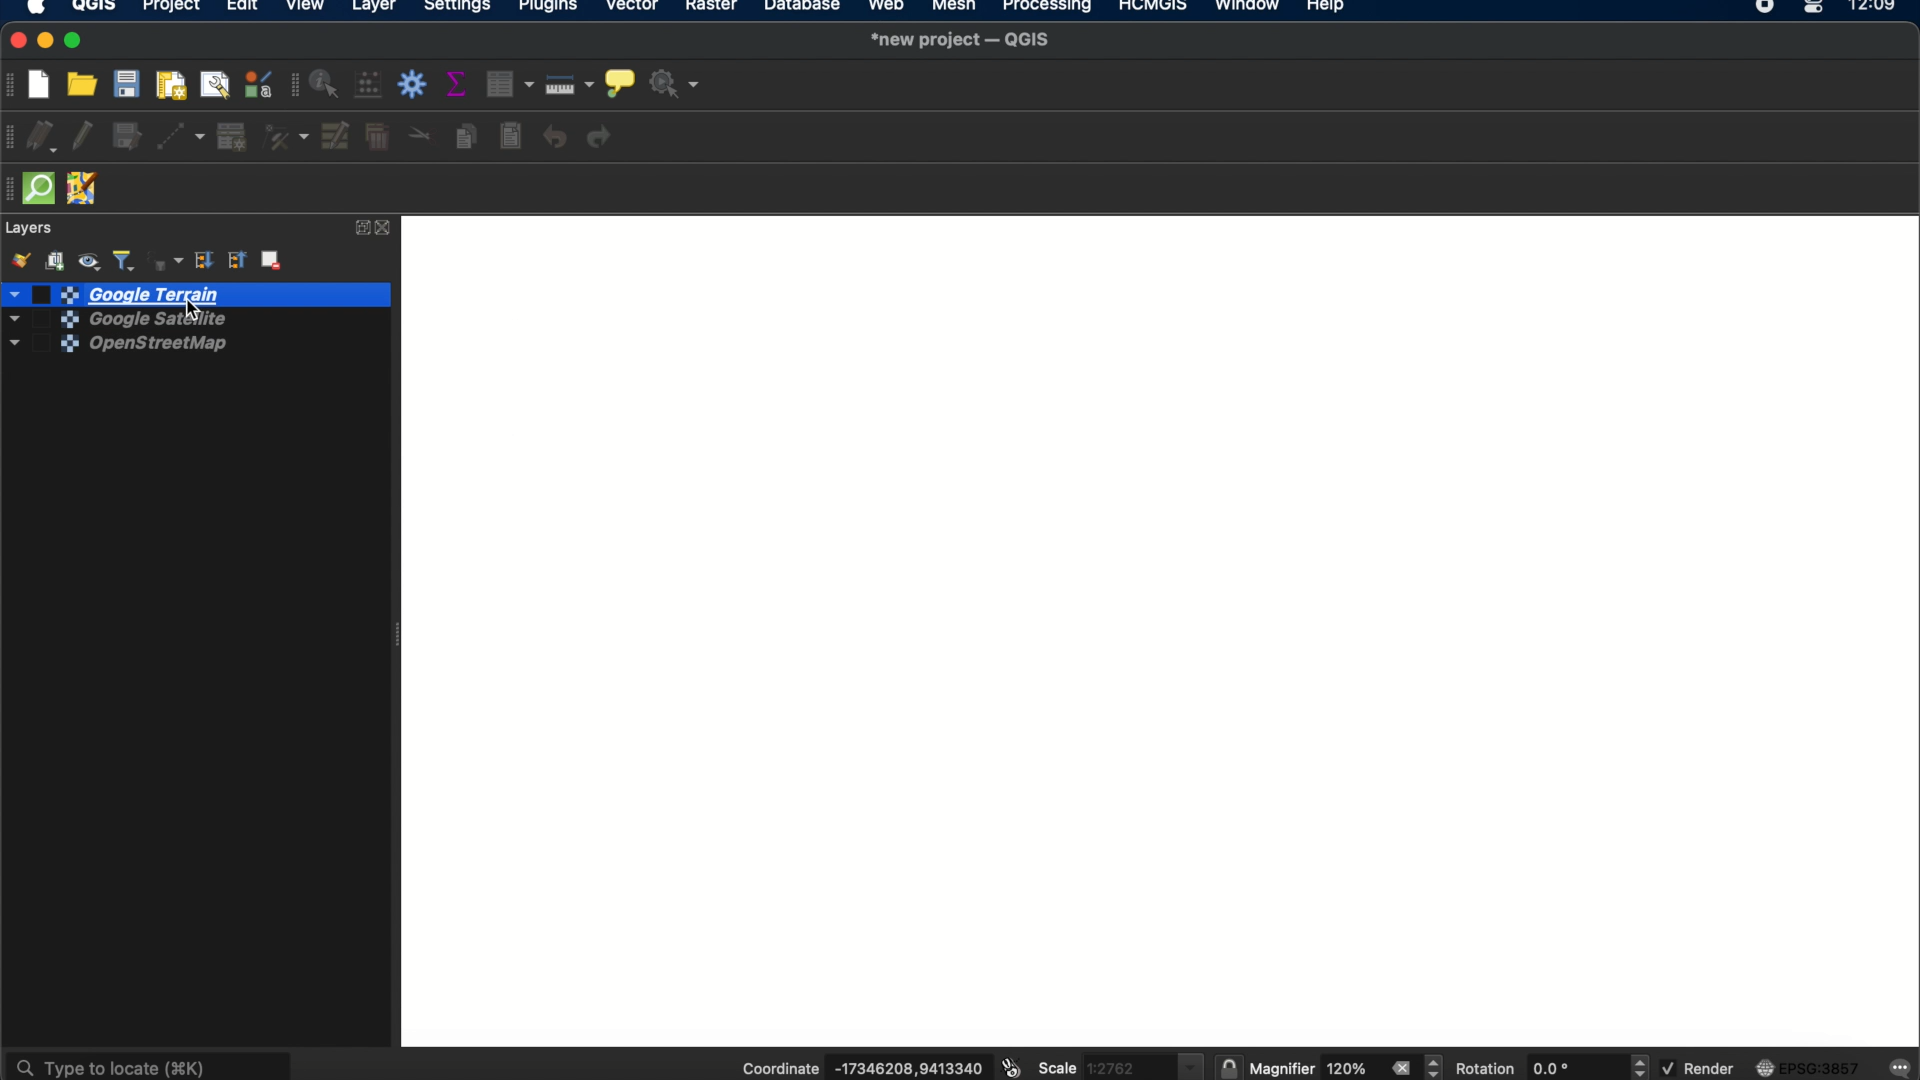 The height and width of the screenshot is (1080, 1920). I want to click on collapse all, so click(238, 261).